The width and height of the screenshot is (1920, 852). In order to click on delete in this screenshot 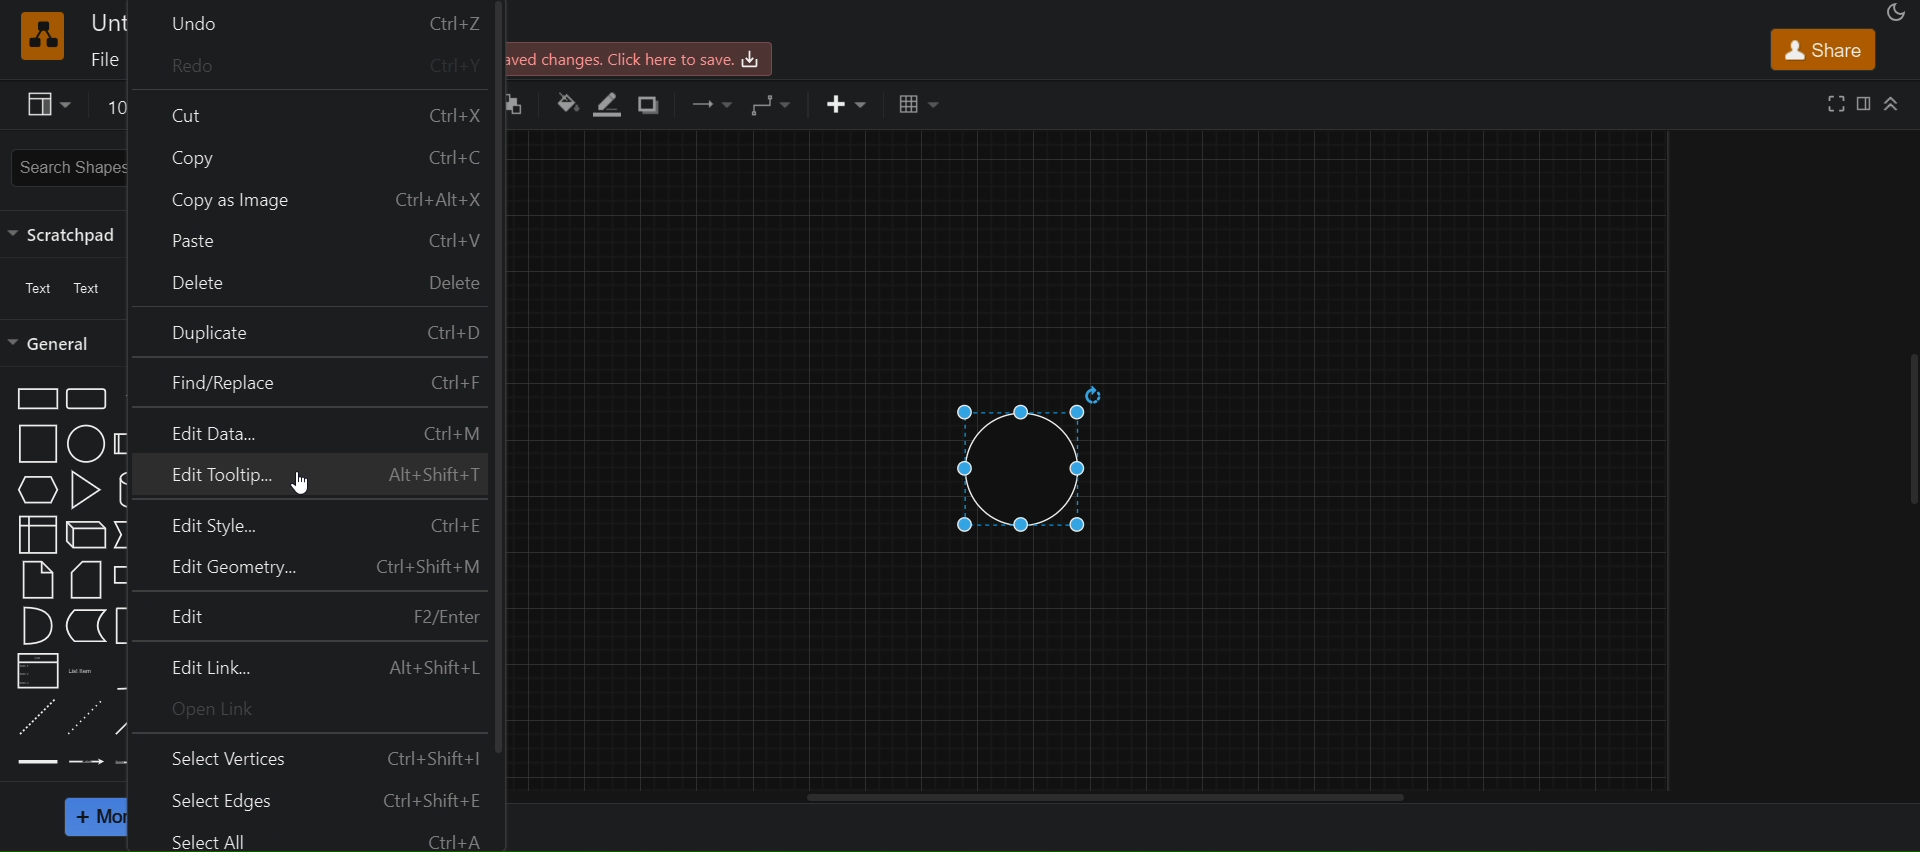, I will do `click(313, 285)`.